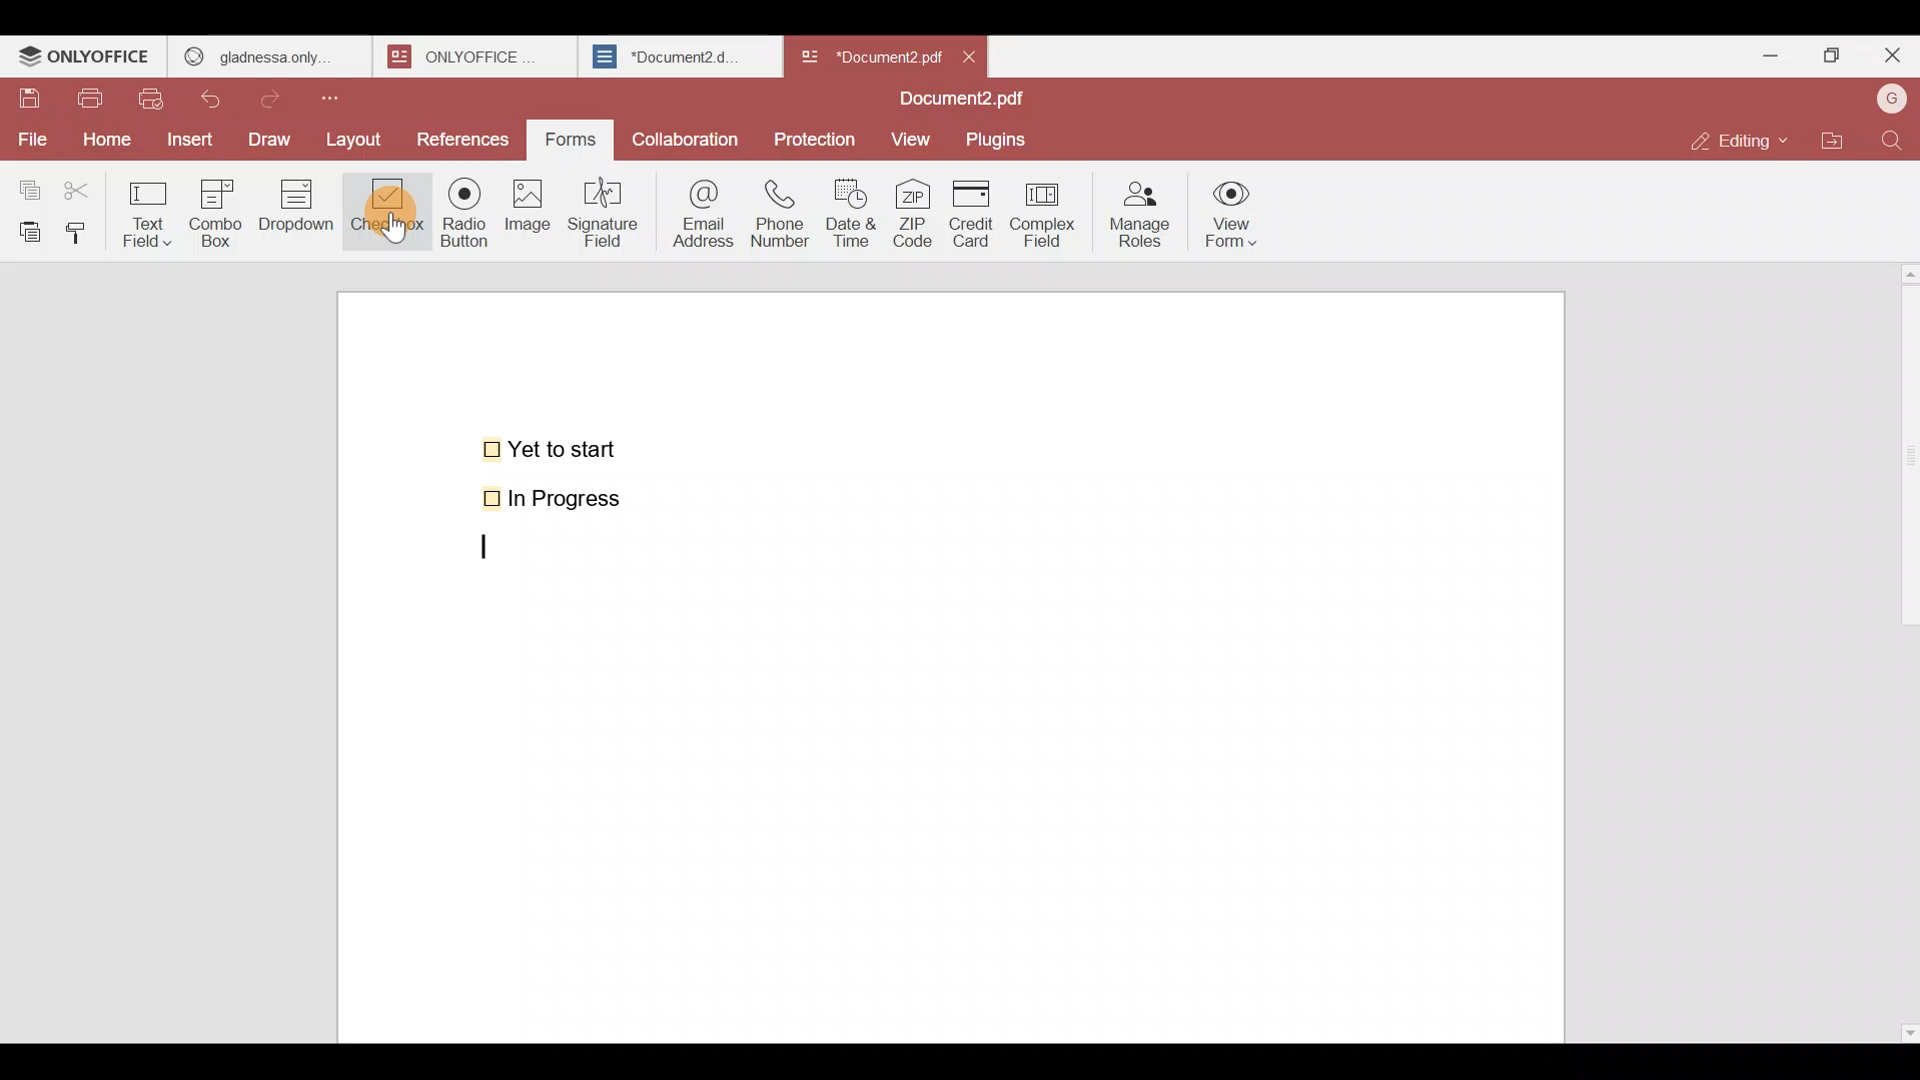 The width and height of the screenshot is (1920, 1080). What do you see at coordinates (151, 208) in the screenshot?
I see `Text field` at bounding box center [151, 208].